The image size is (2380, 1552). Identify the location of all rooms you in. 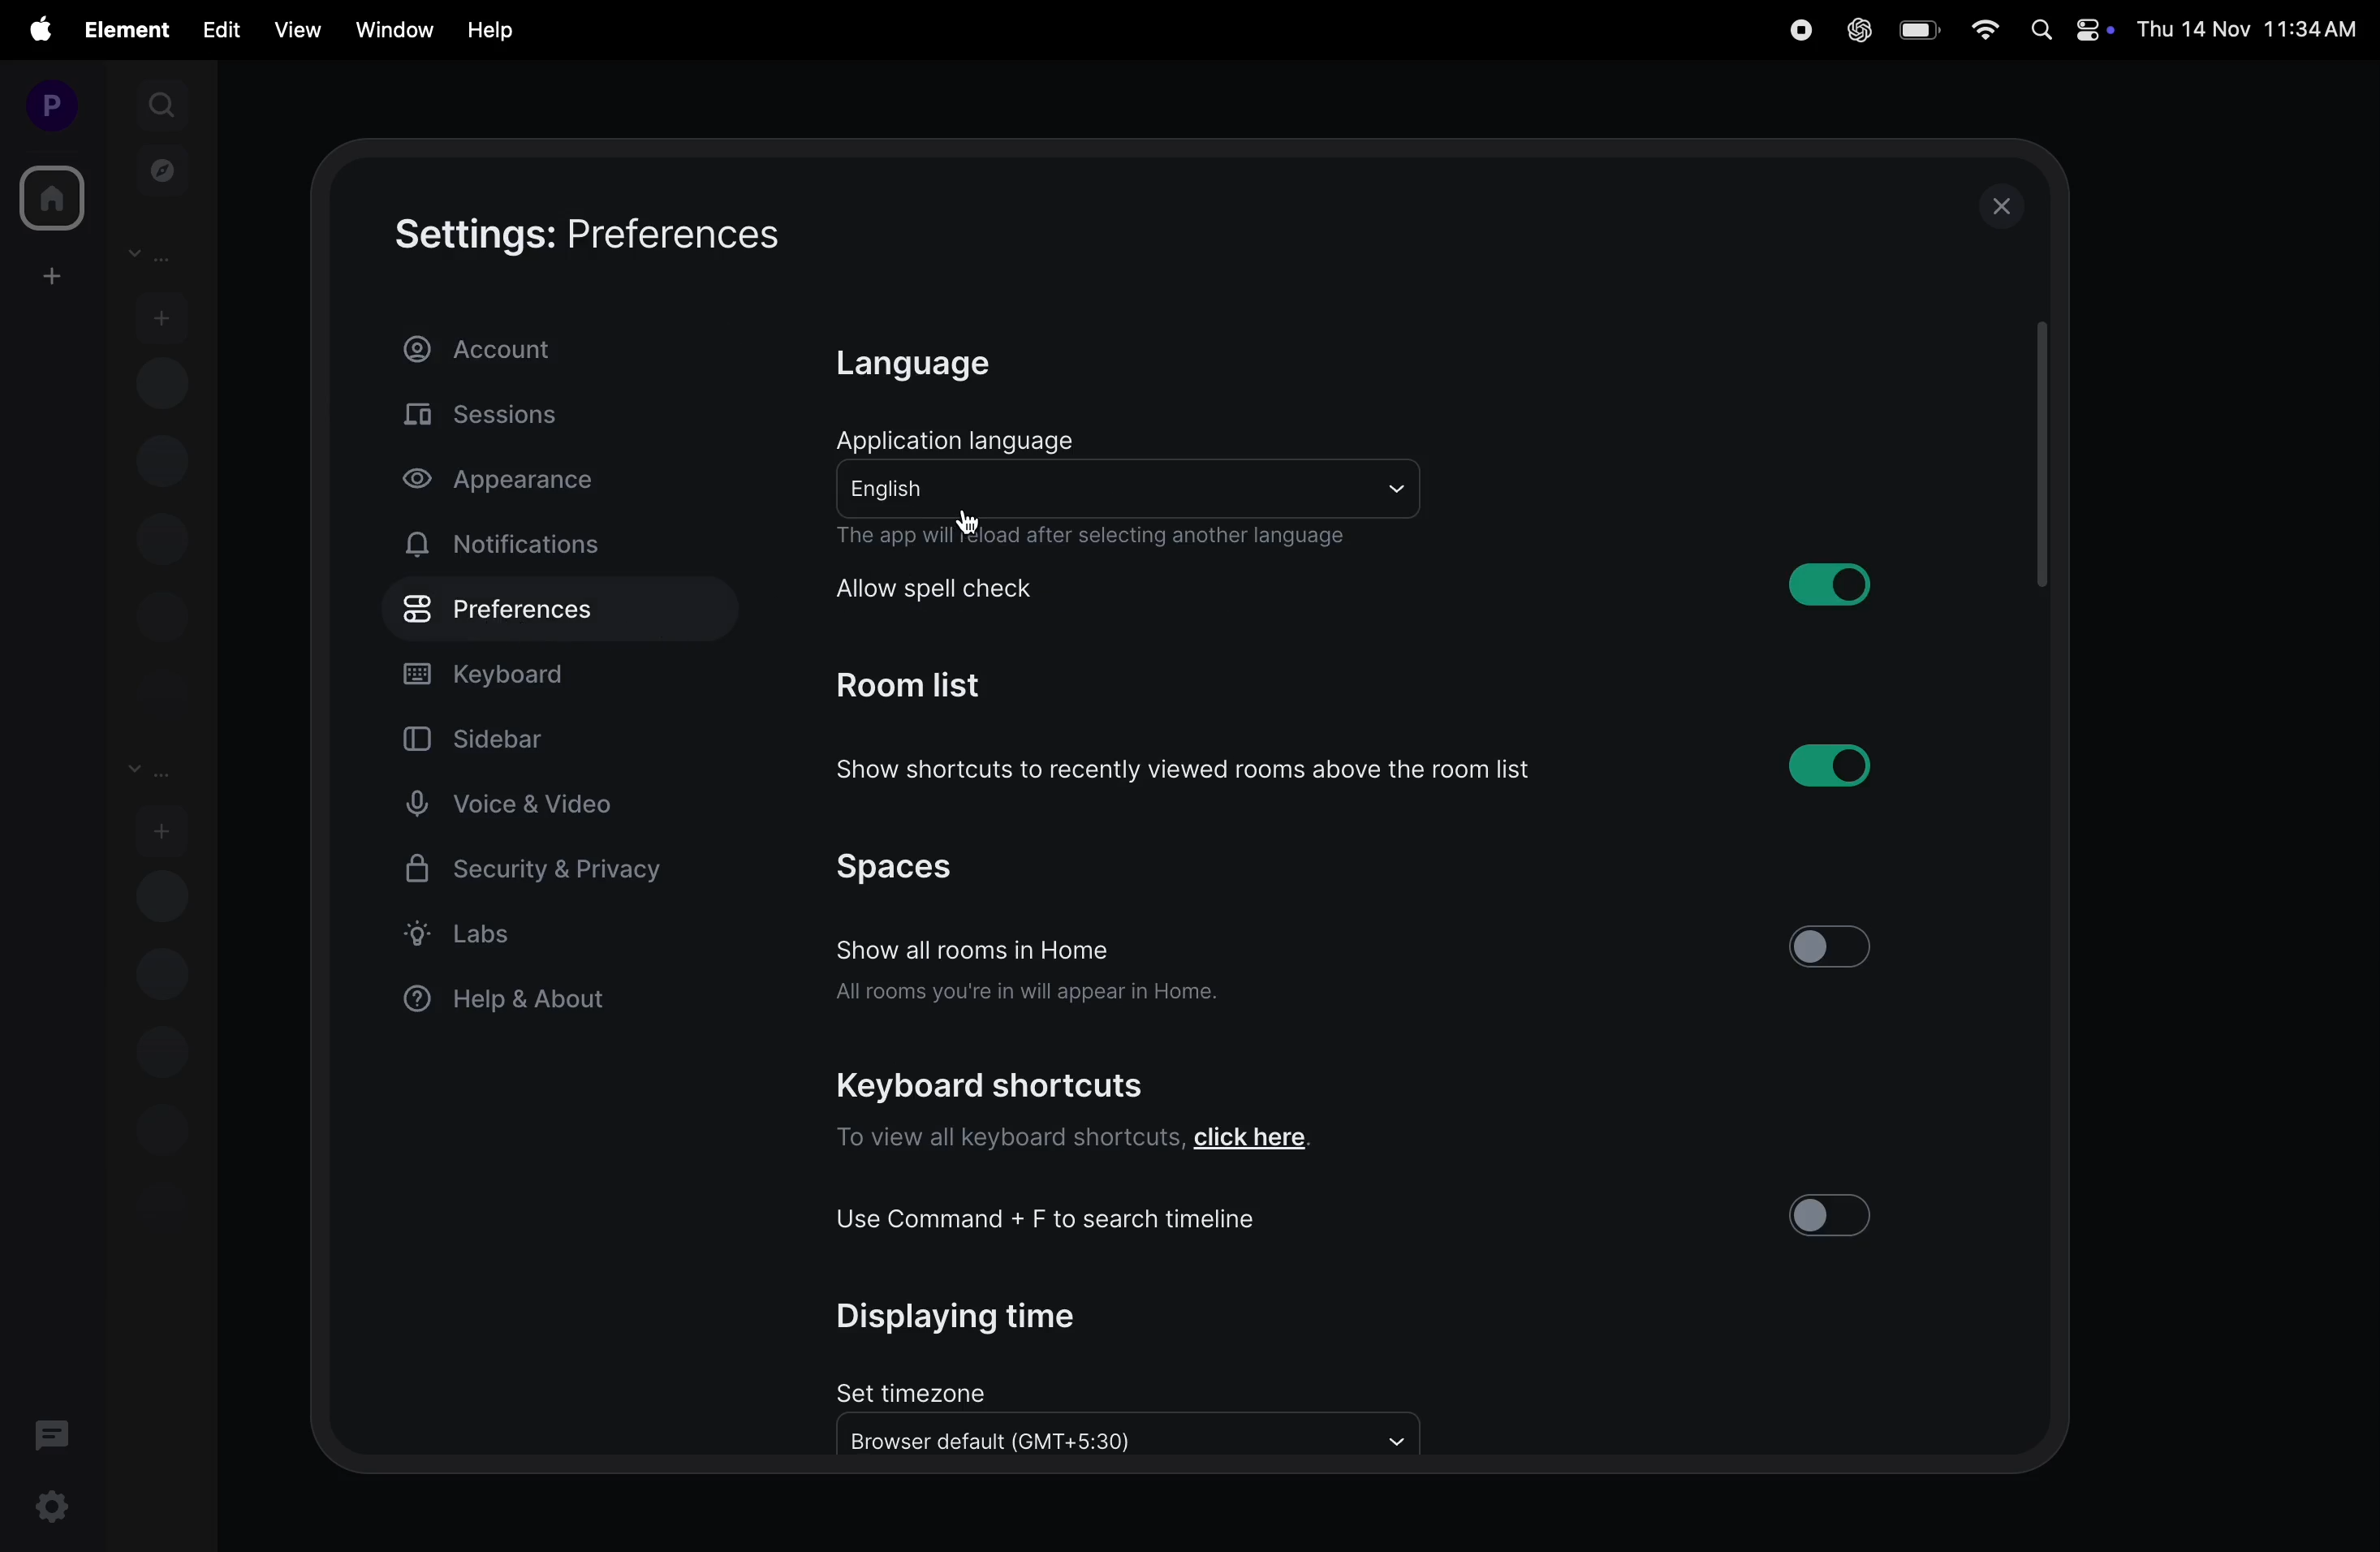
(1028, 997).